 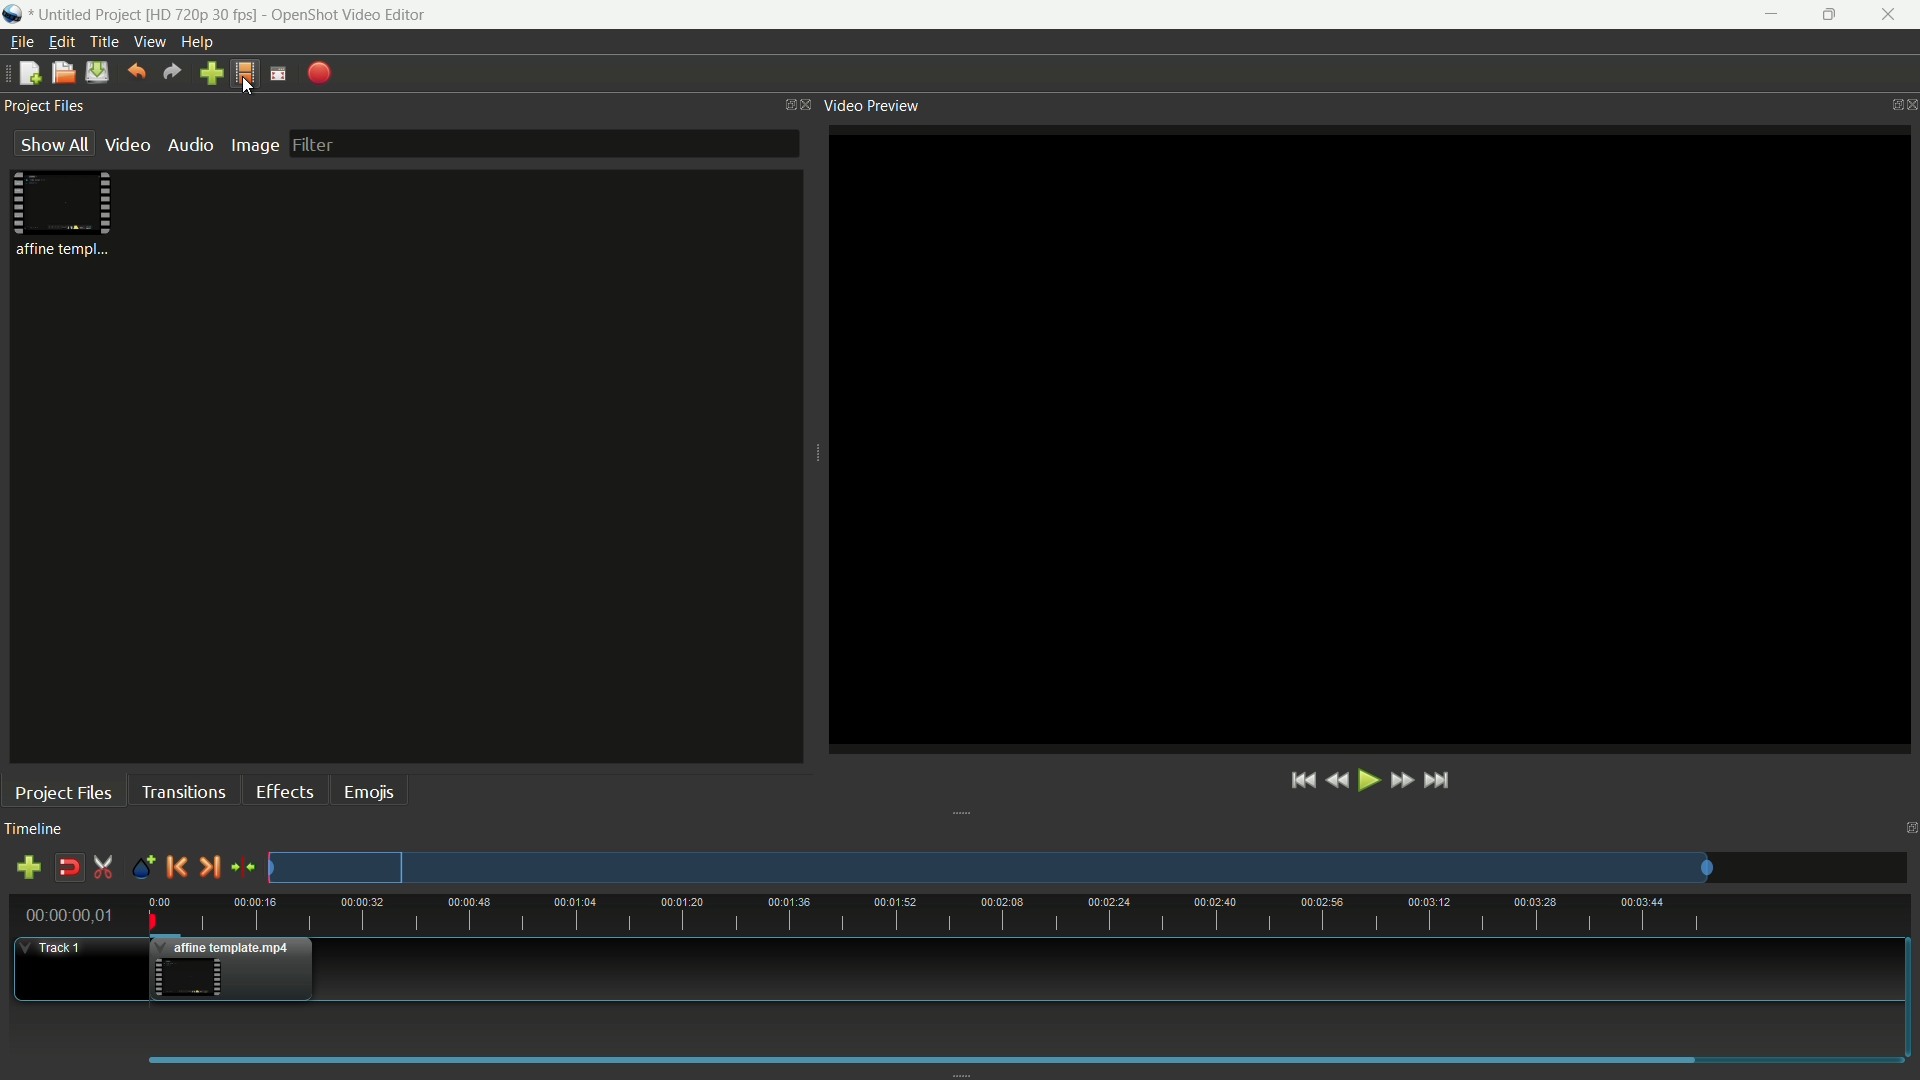 I want to click on project files, so click(x=45, y=106).